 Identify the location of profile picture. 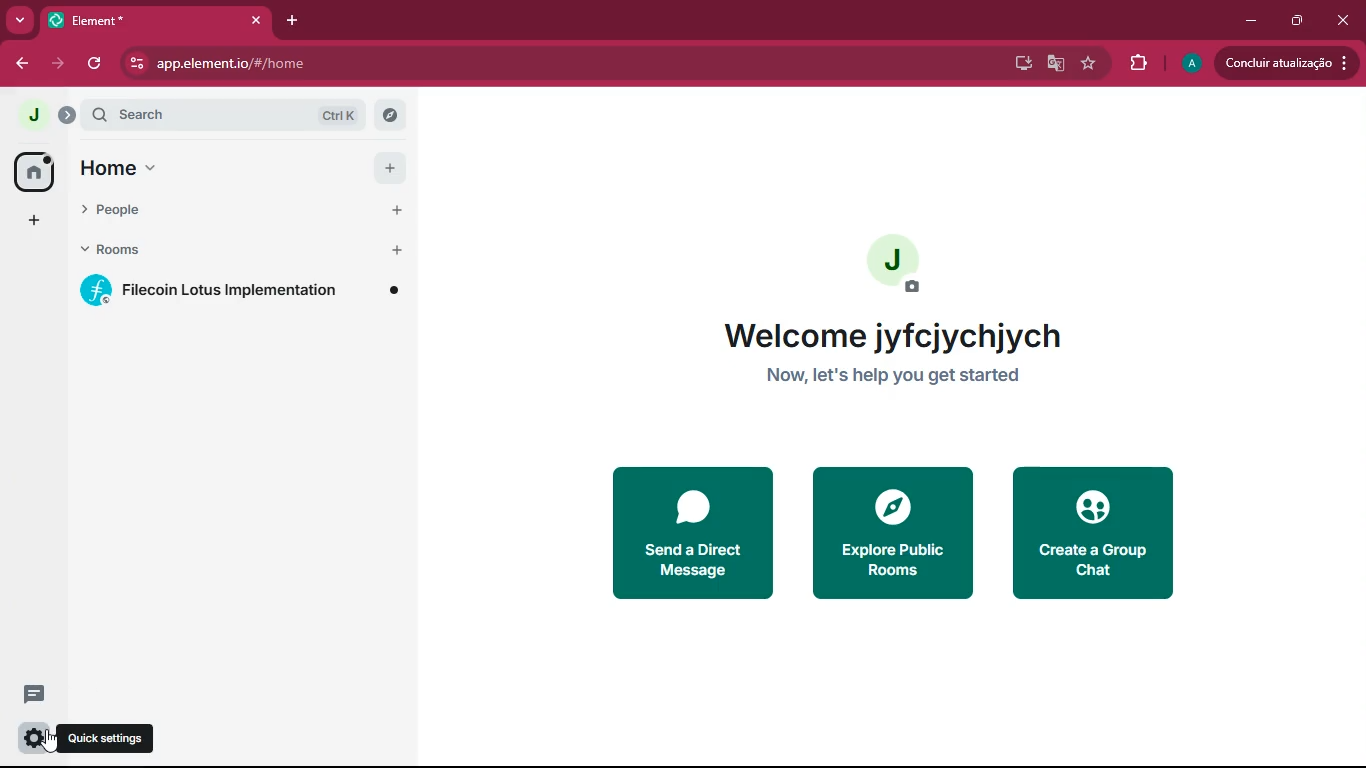
(32, 116).